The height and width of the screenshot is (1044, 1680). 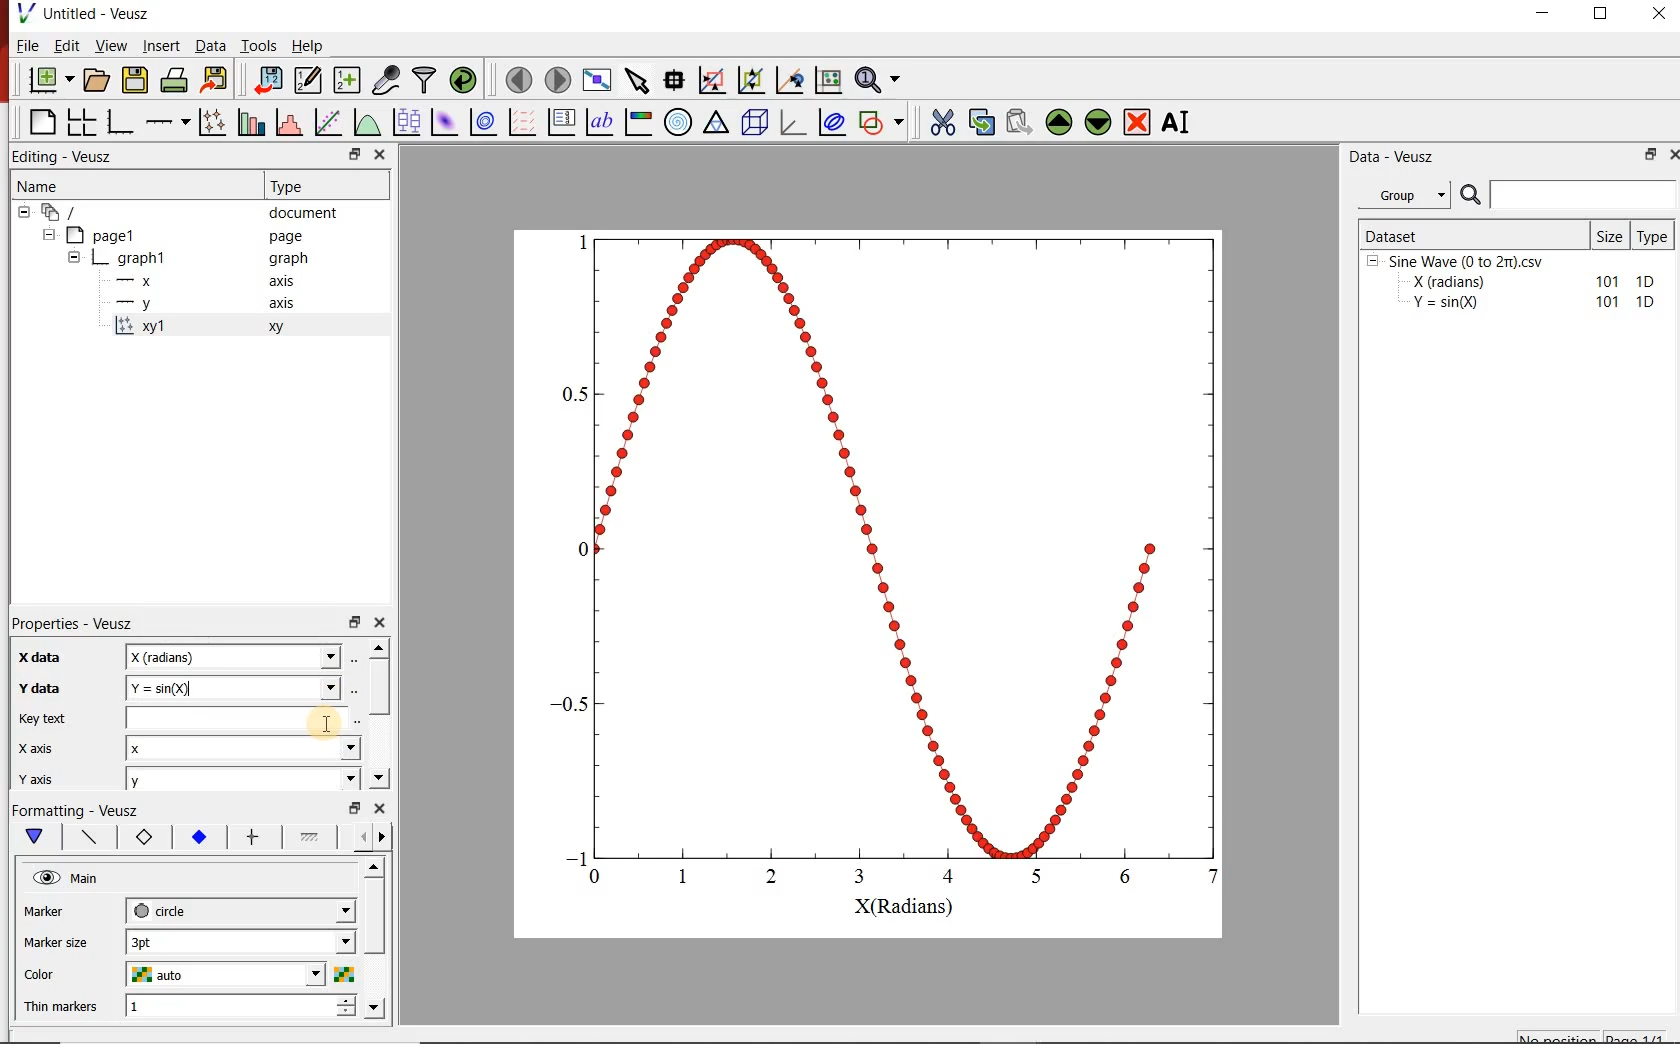 What do you see at coordinates (831, 121) in the screenshot?
I see `plot covariance ellipses` at bounding box center [831, 121].